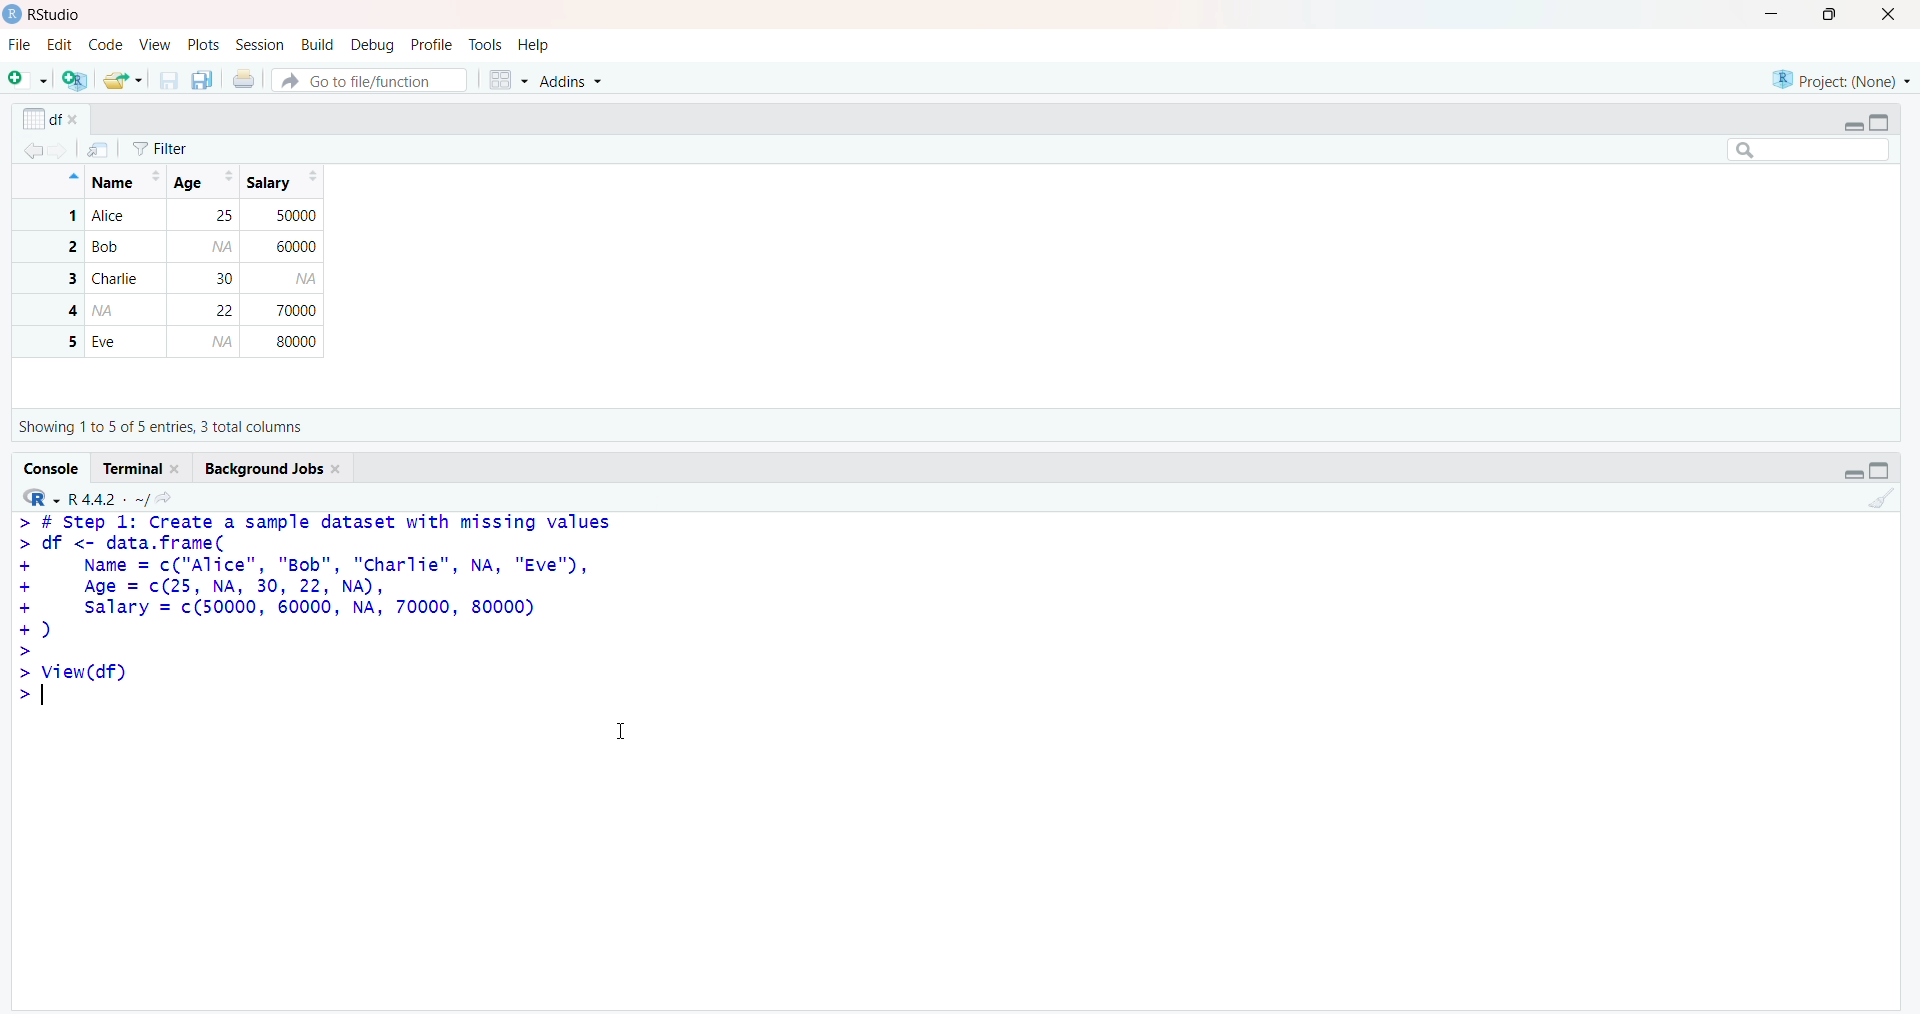 This screenshot has width=1920, height=1014. Describe the element at coordinates (374, 43) in the screenshot. I see `Debug` at that location.